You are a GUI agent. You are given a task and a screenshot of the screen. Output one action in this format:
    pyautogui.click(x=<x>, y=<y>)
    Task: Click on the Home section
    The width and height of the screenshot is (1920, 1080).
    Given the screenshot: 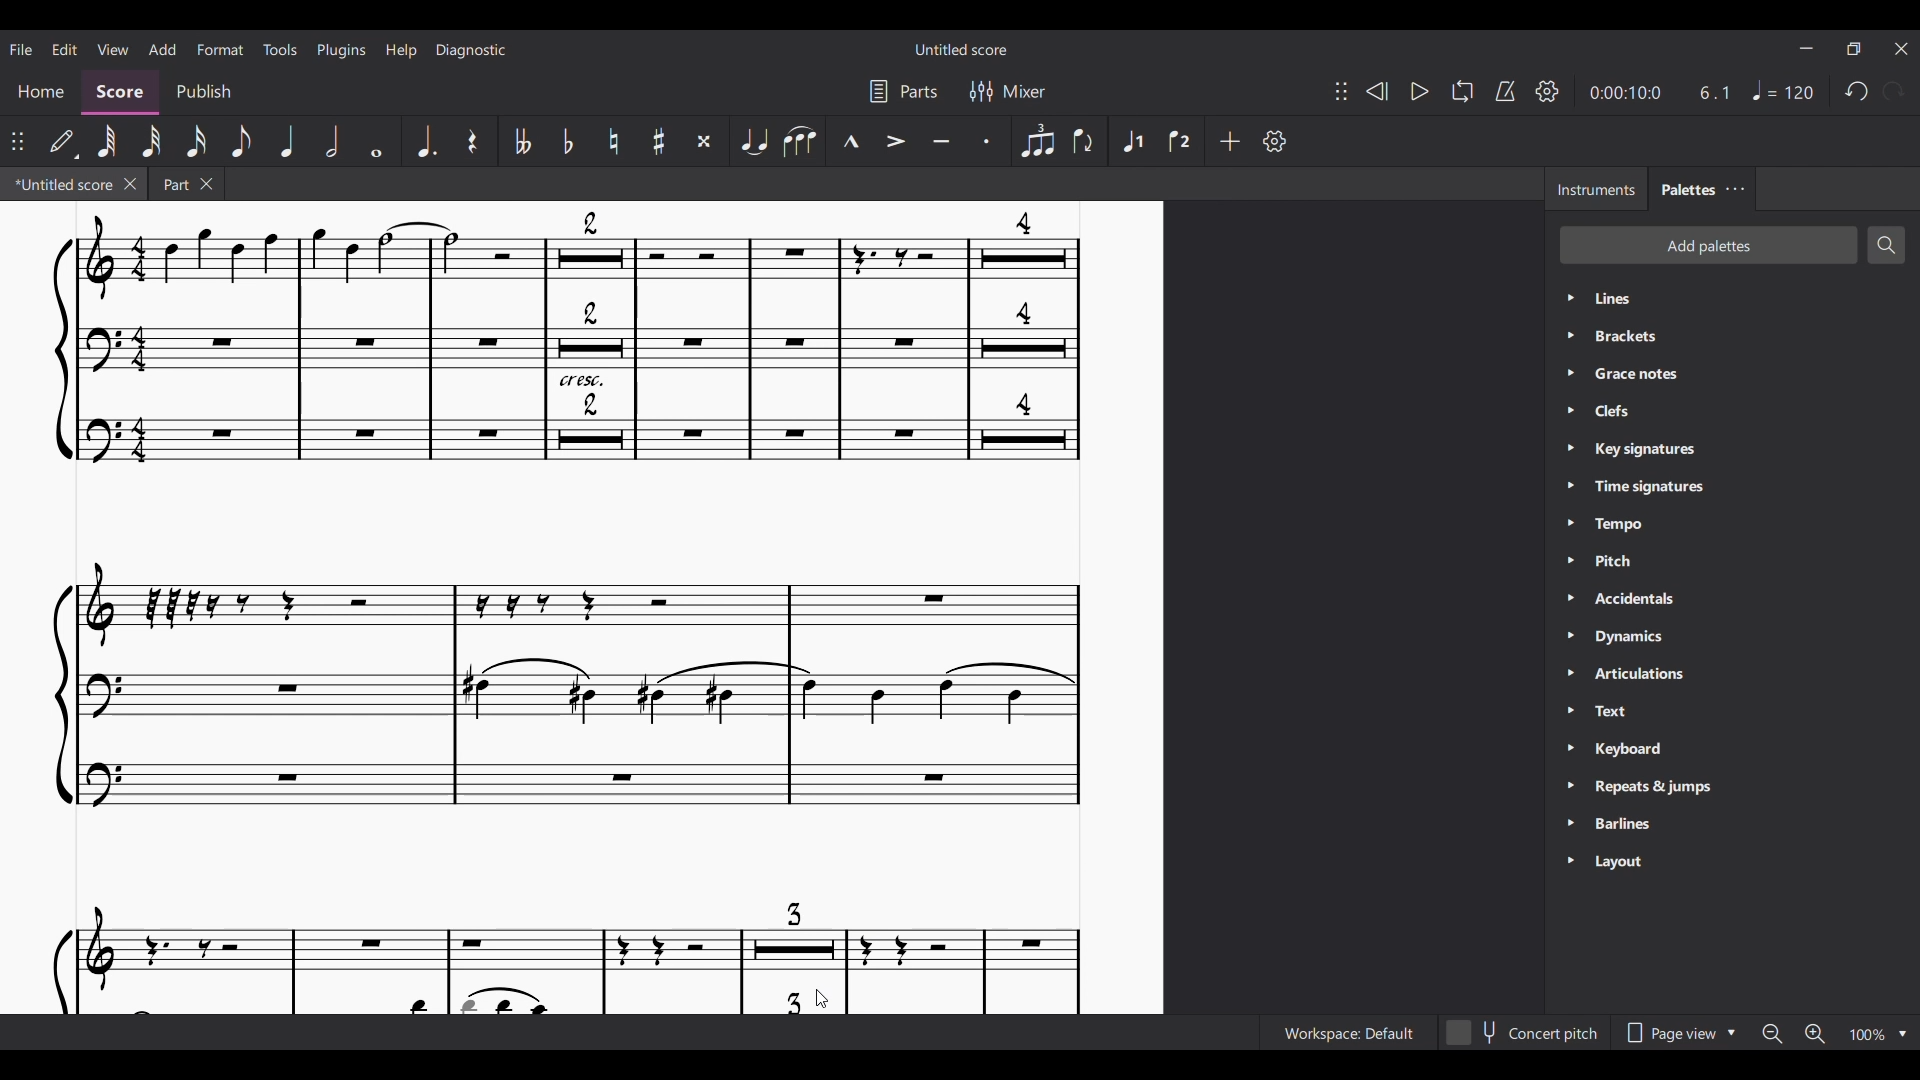 What is the action you would take?
    pyautogui.click(x=39, y=92)
    